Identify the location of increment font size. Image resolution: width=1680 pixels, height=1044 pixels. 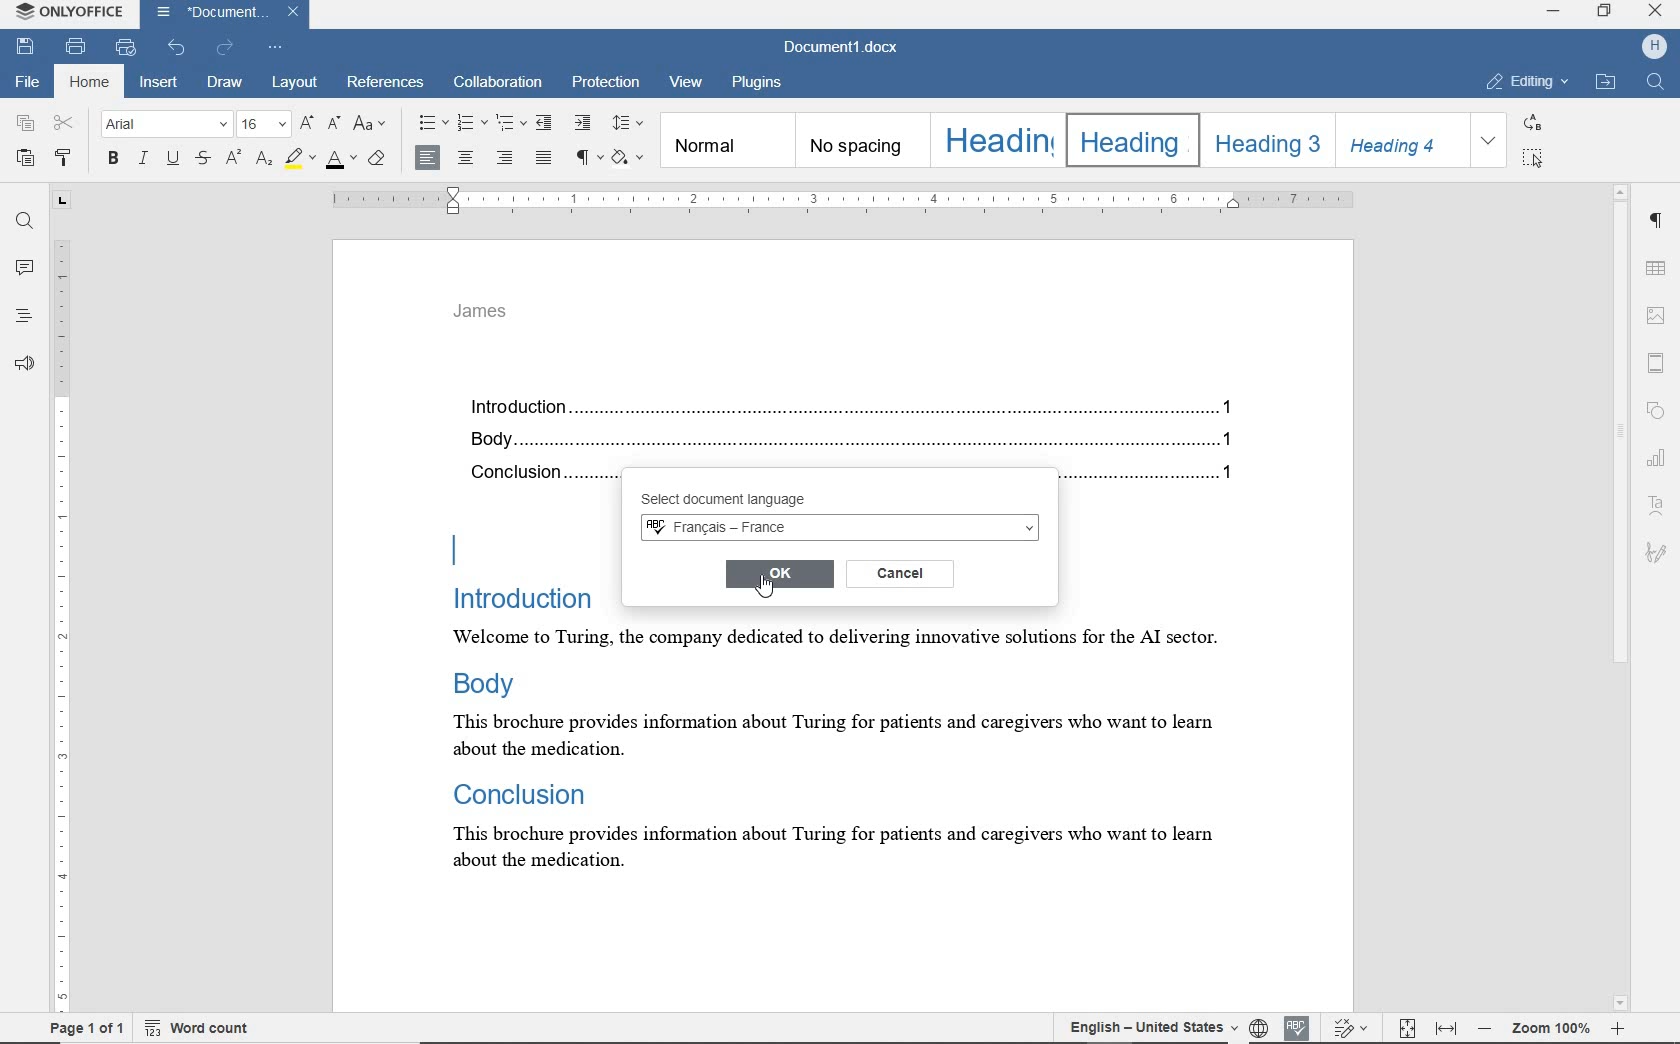
(305, 124).